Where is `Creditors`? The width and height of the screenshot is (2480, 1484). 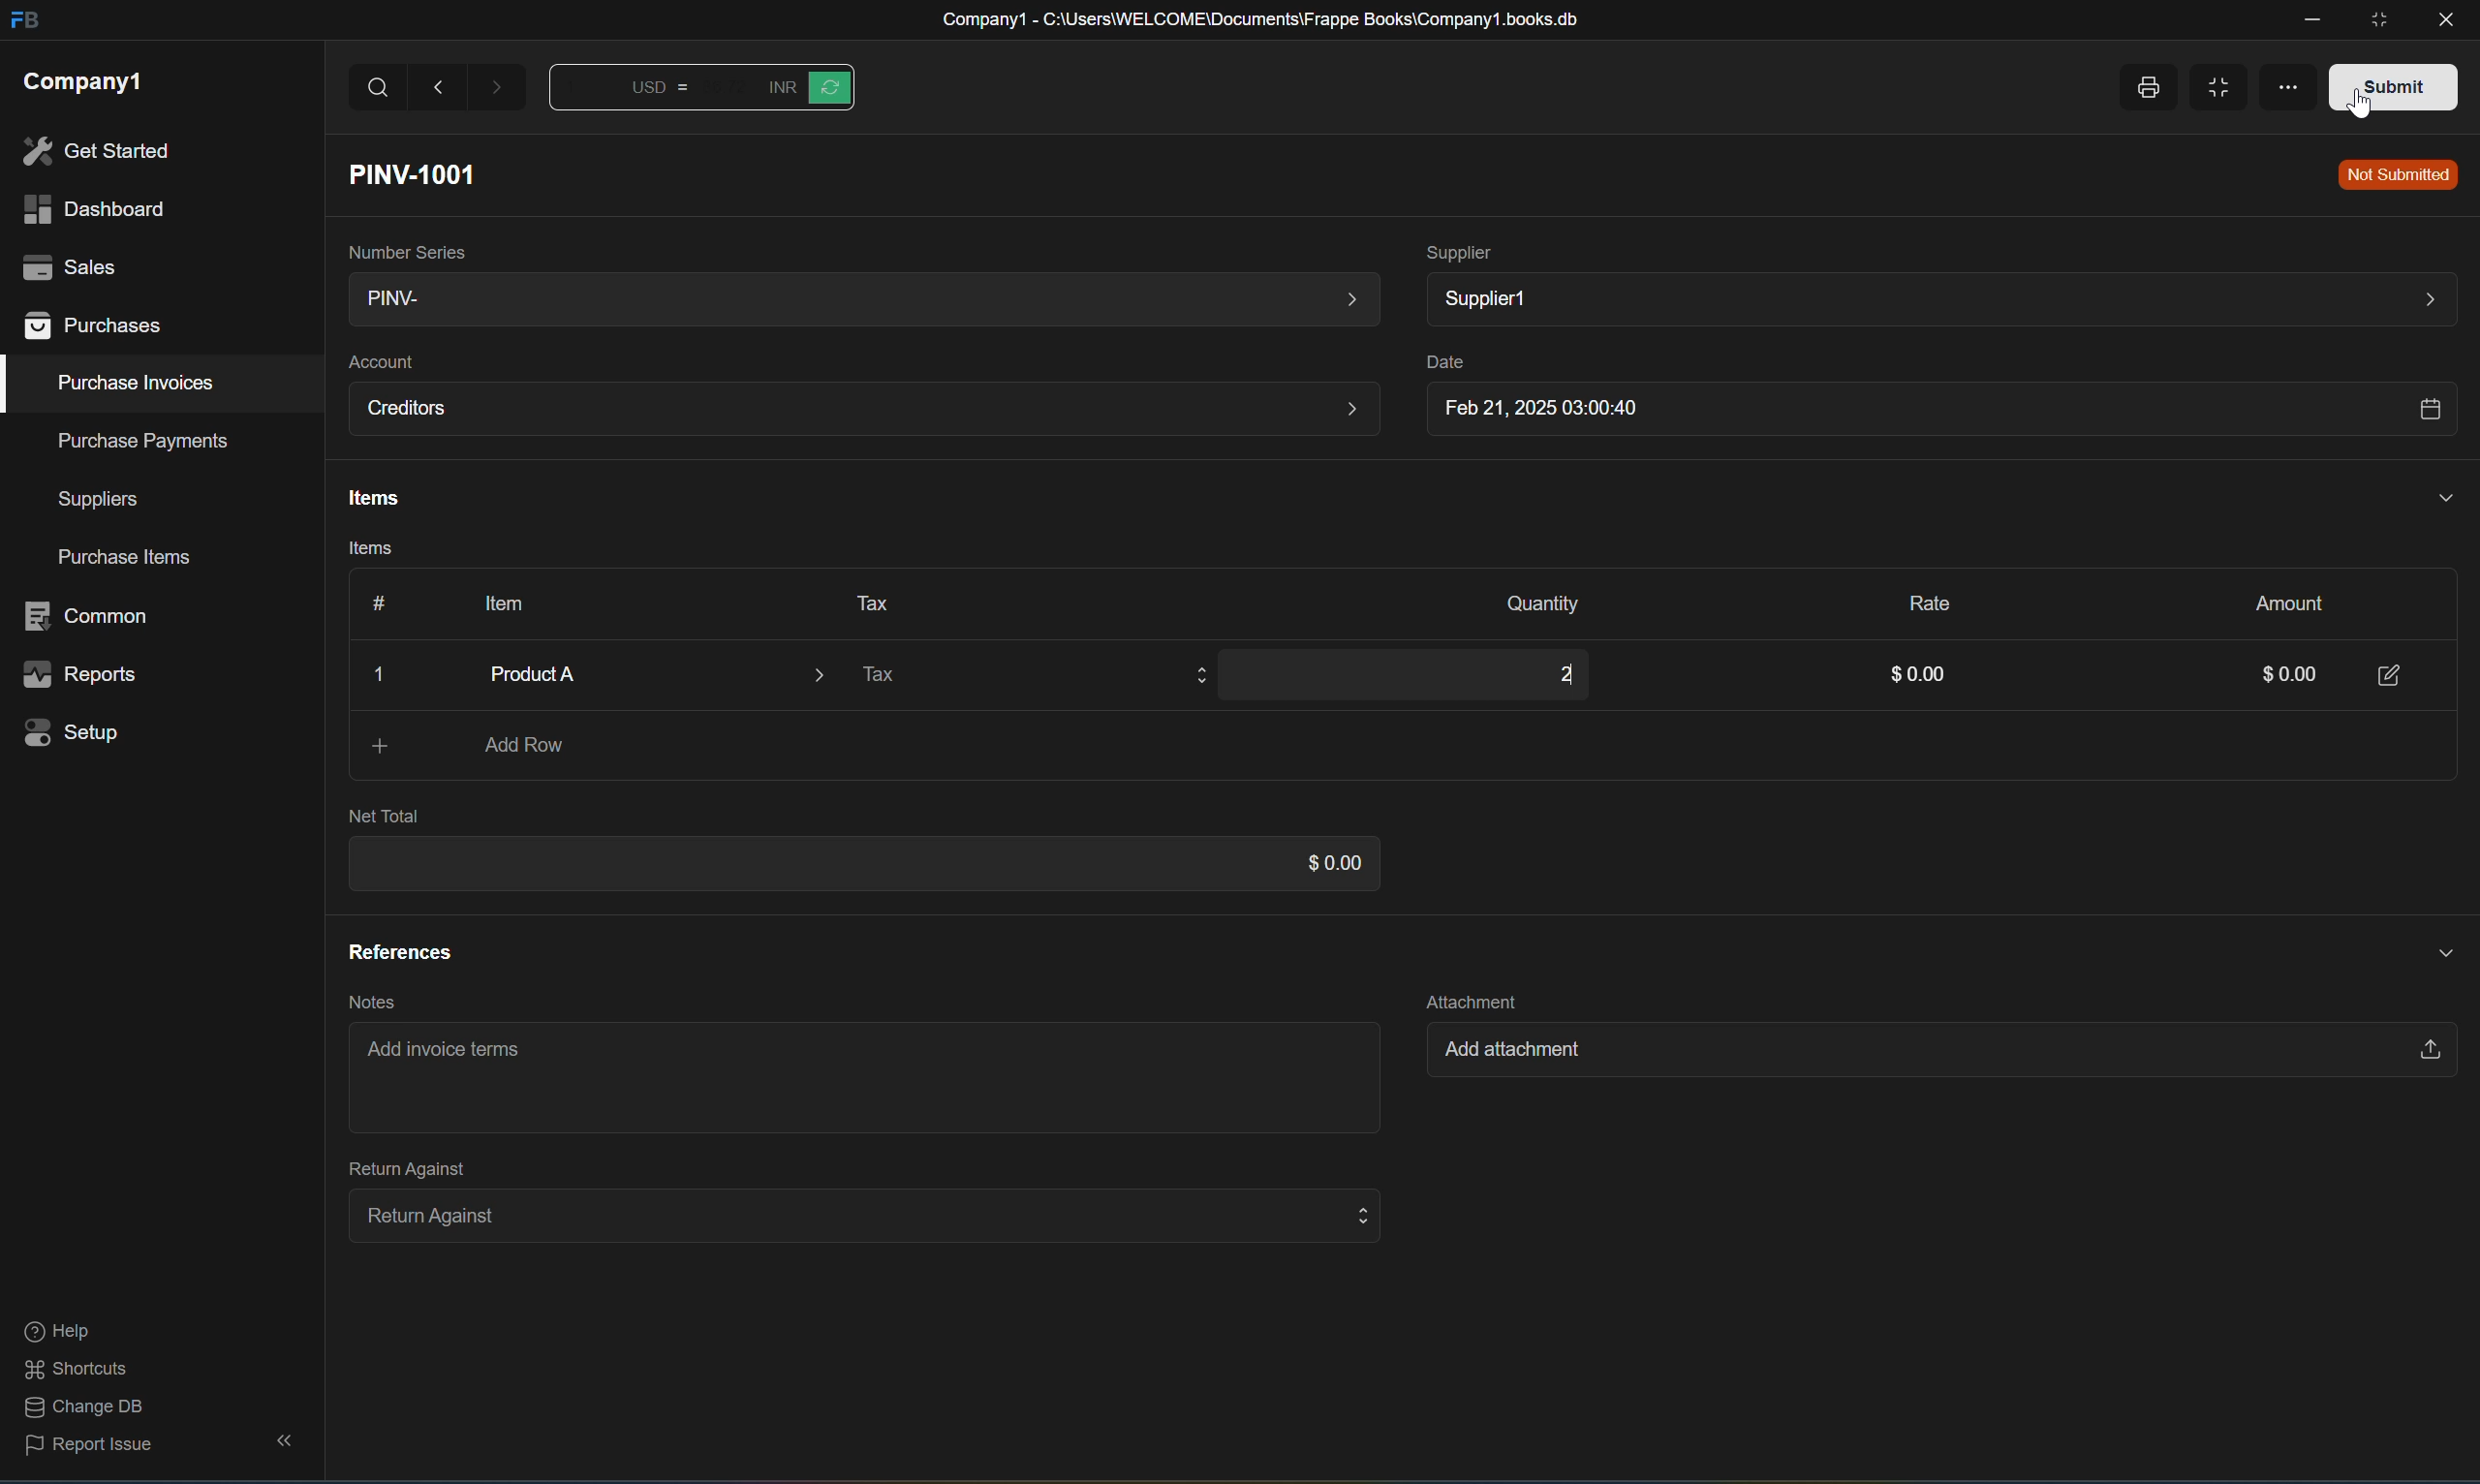 Creditors is located at coordinates (863, 410).